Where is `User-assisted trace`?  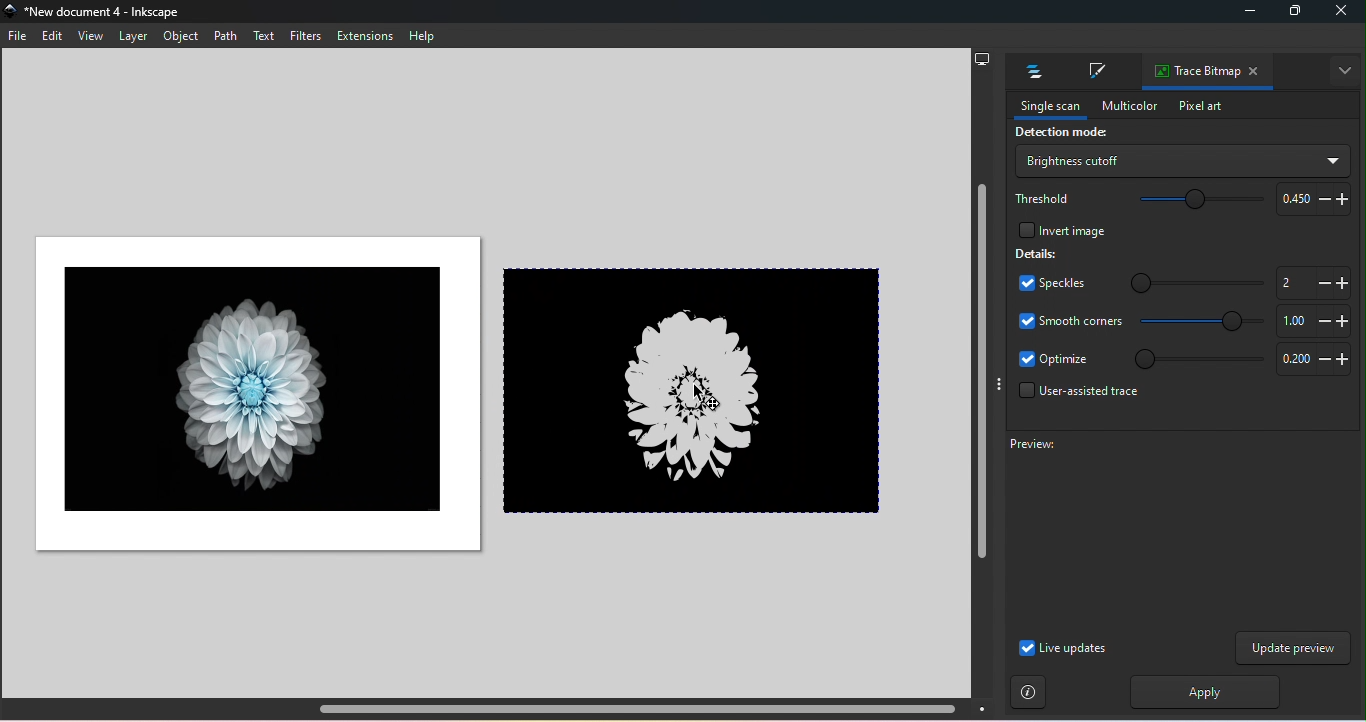
User-assisted trace is located at coordinates (1074, 396).